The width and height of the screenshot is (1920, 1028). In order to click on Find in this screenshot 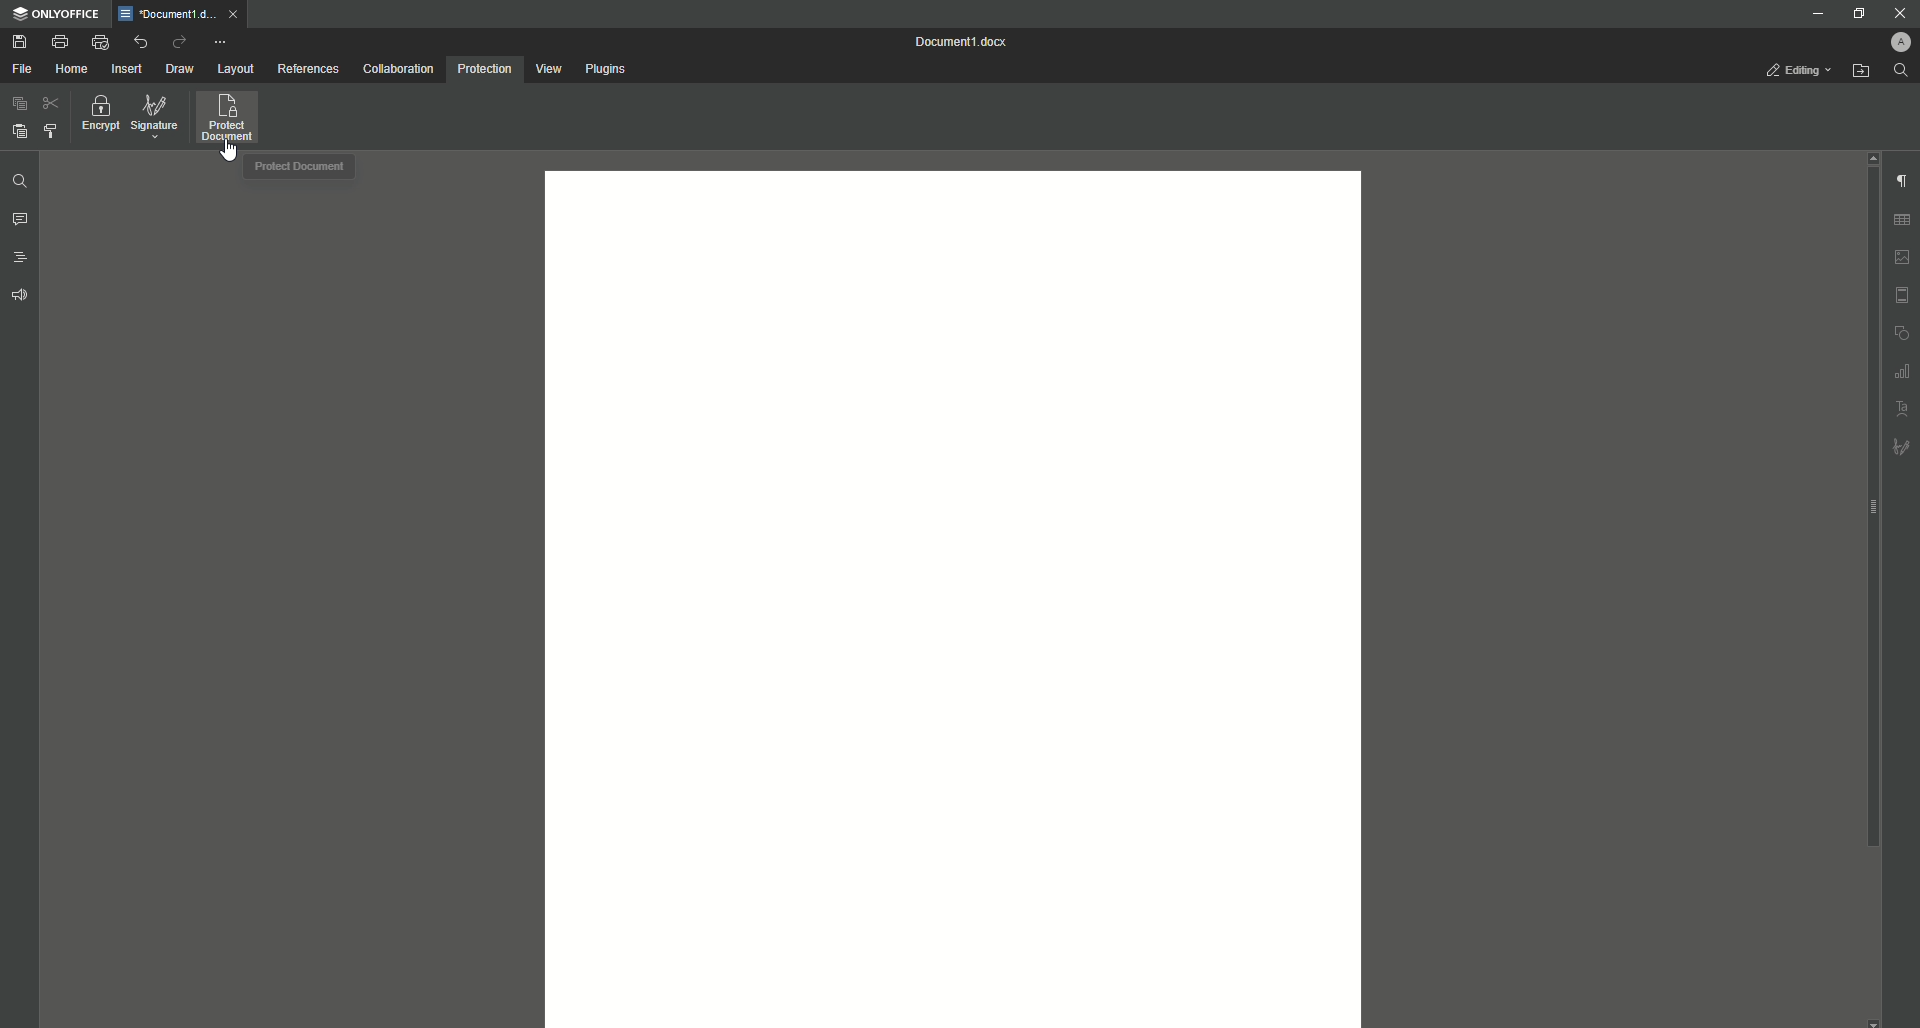, I will do `click(18, 181)`.